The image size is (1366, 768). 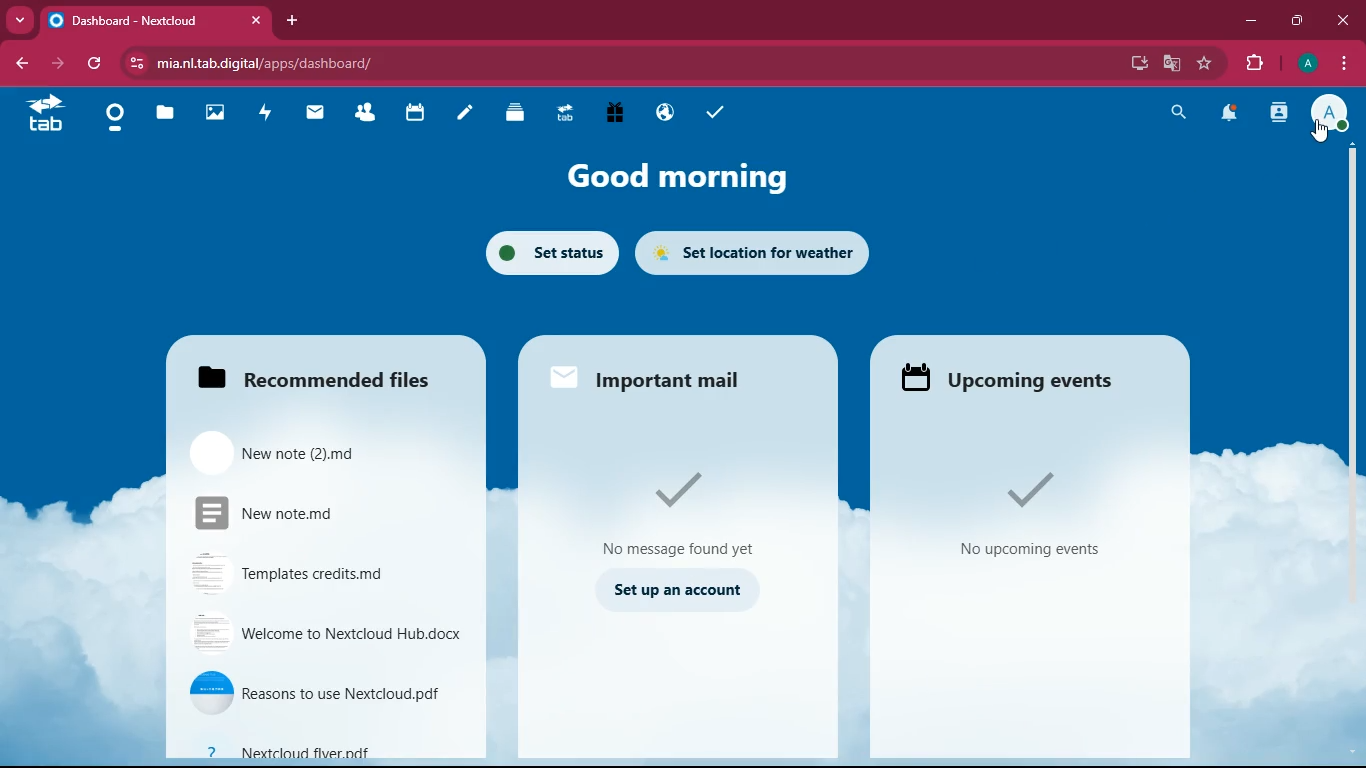 I want to click on nextcloud flver.pdf, so click(x=325, y=747).